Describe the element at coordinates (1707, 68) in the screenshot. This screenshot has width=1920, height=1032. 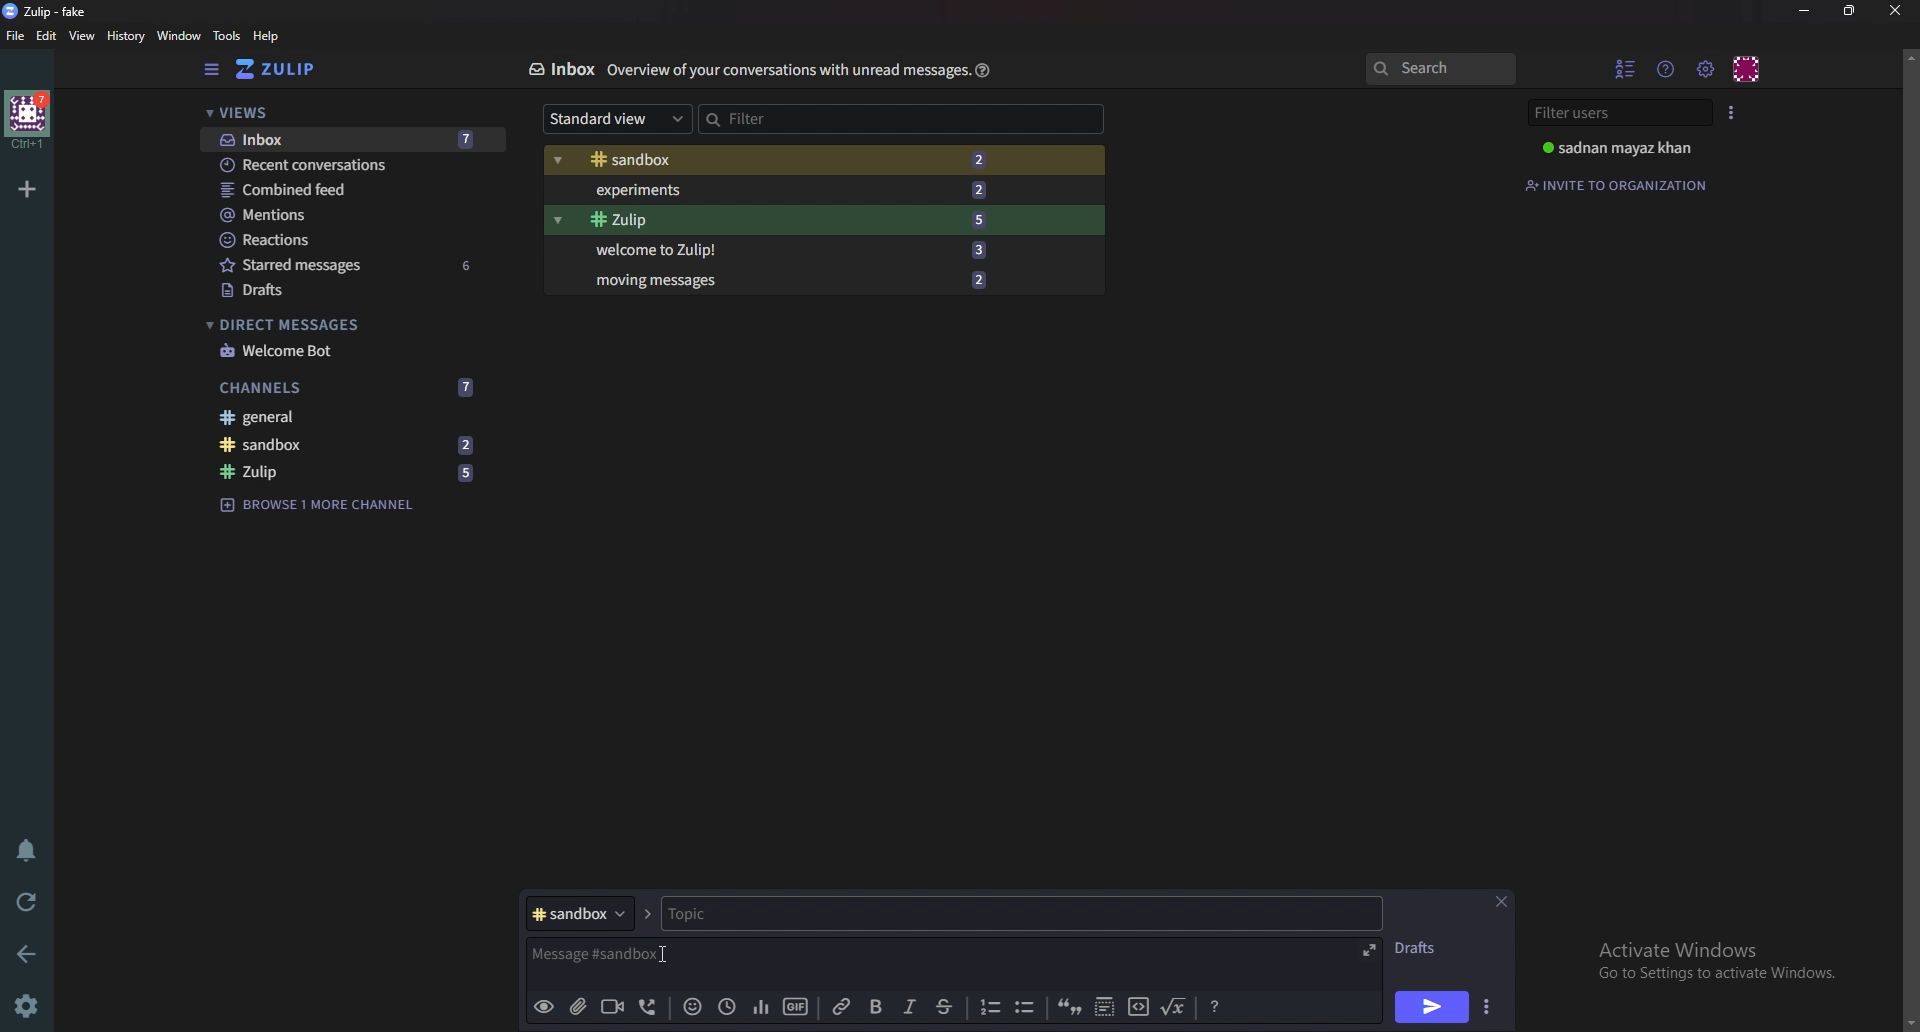
I see `main menu` at that location.